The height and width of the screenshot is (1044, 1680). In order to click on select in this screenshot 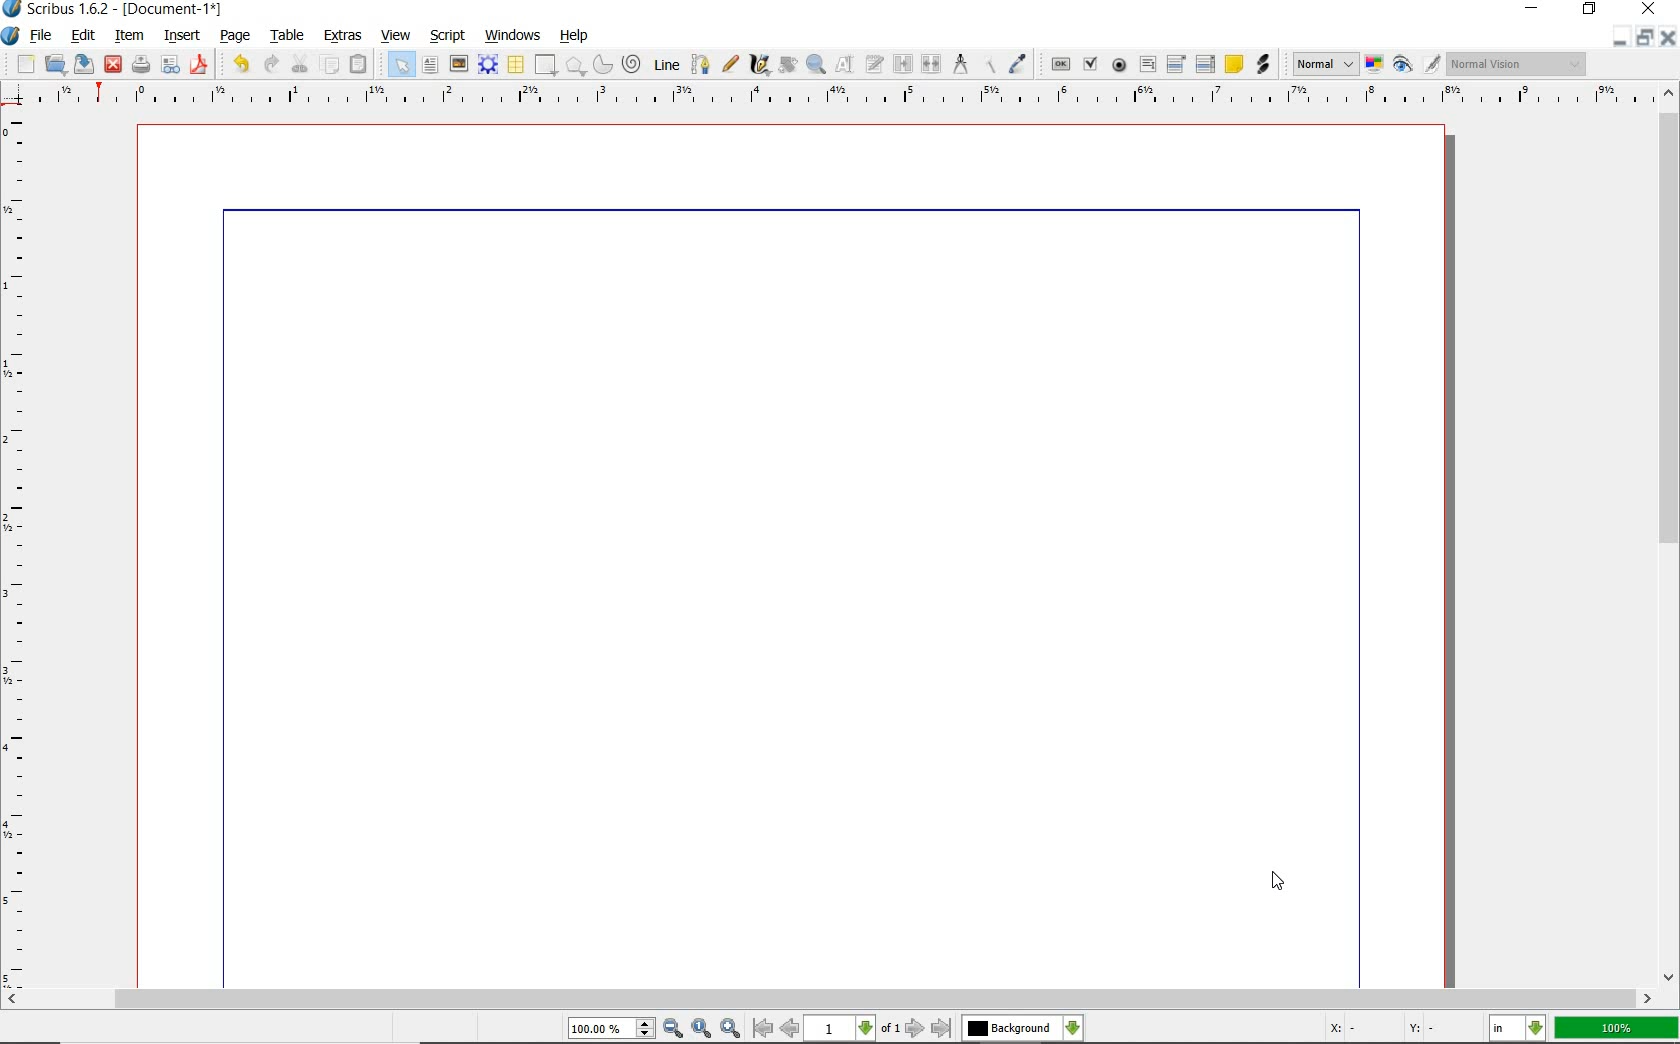, I will do `click(403, 64)`.